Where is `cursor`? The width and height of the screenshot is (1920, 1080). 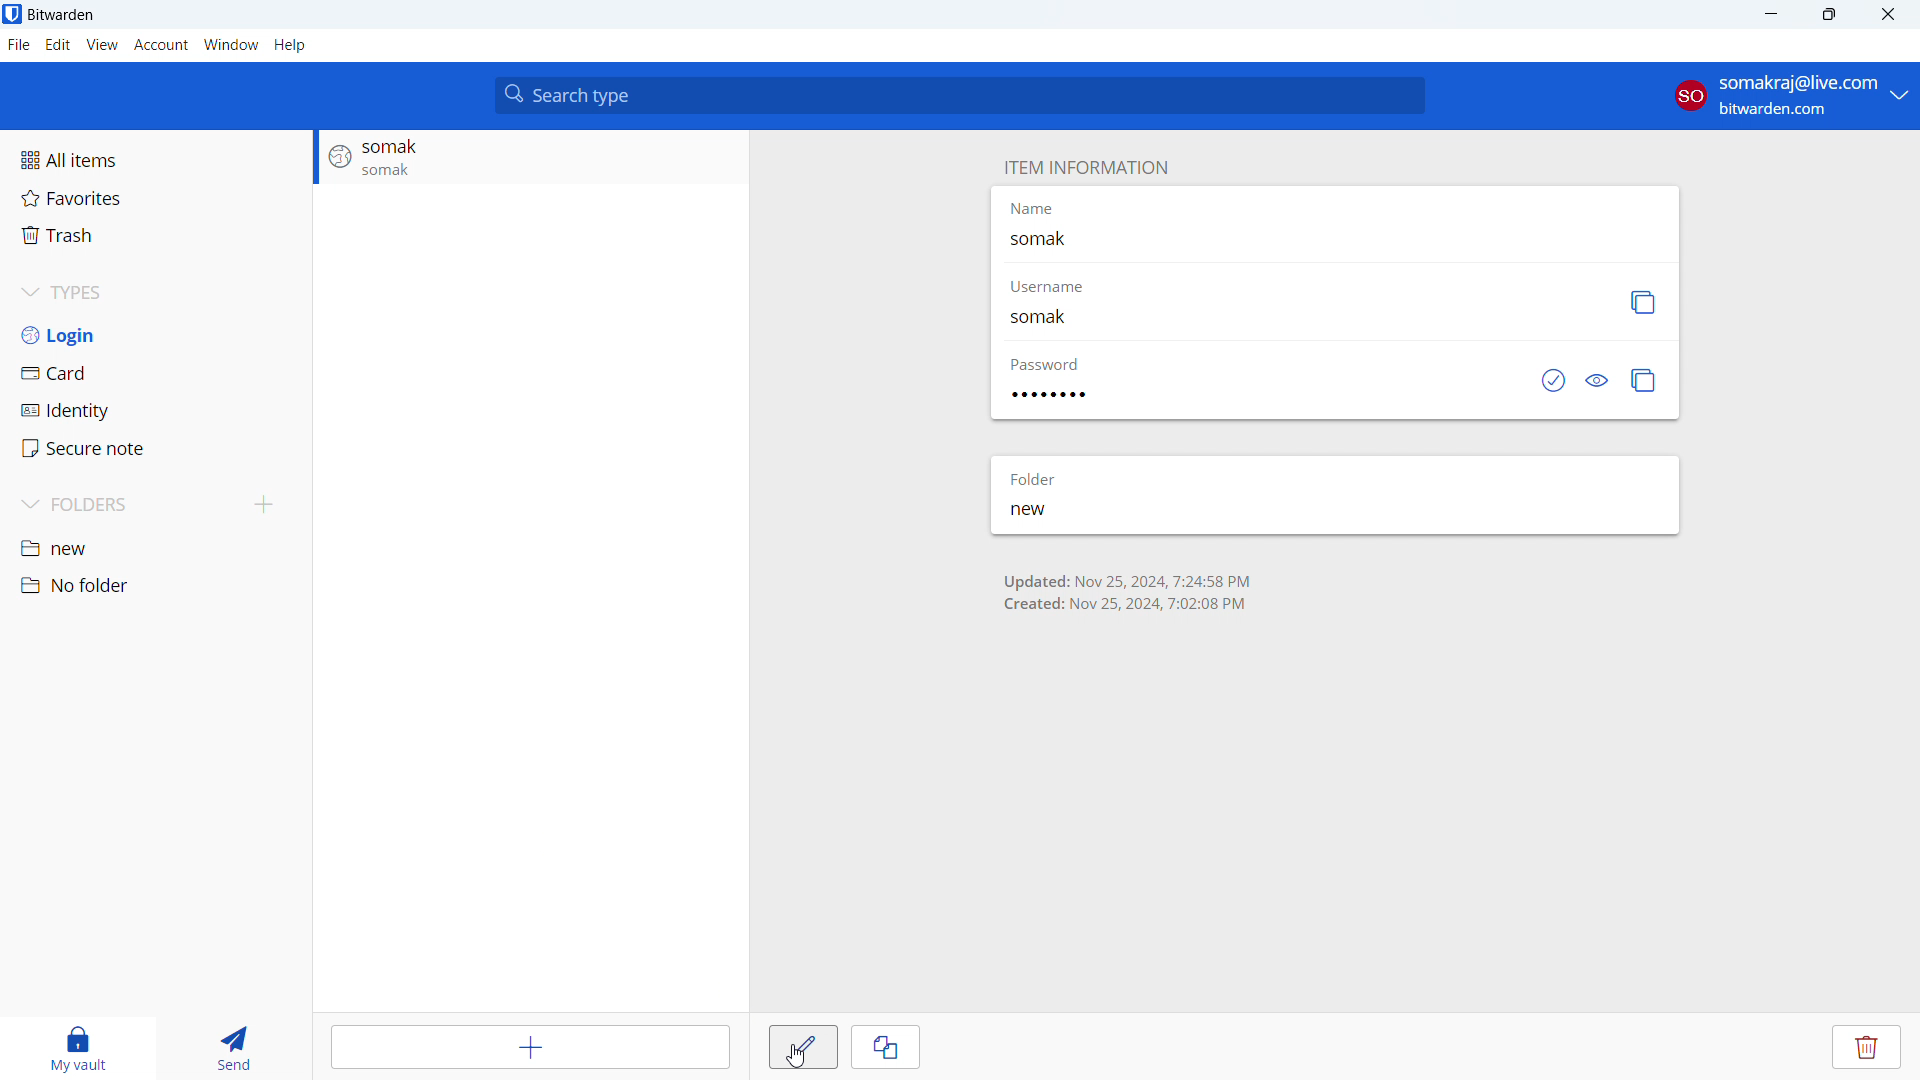 cursor is located at coordinates (799, 1059).